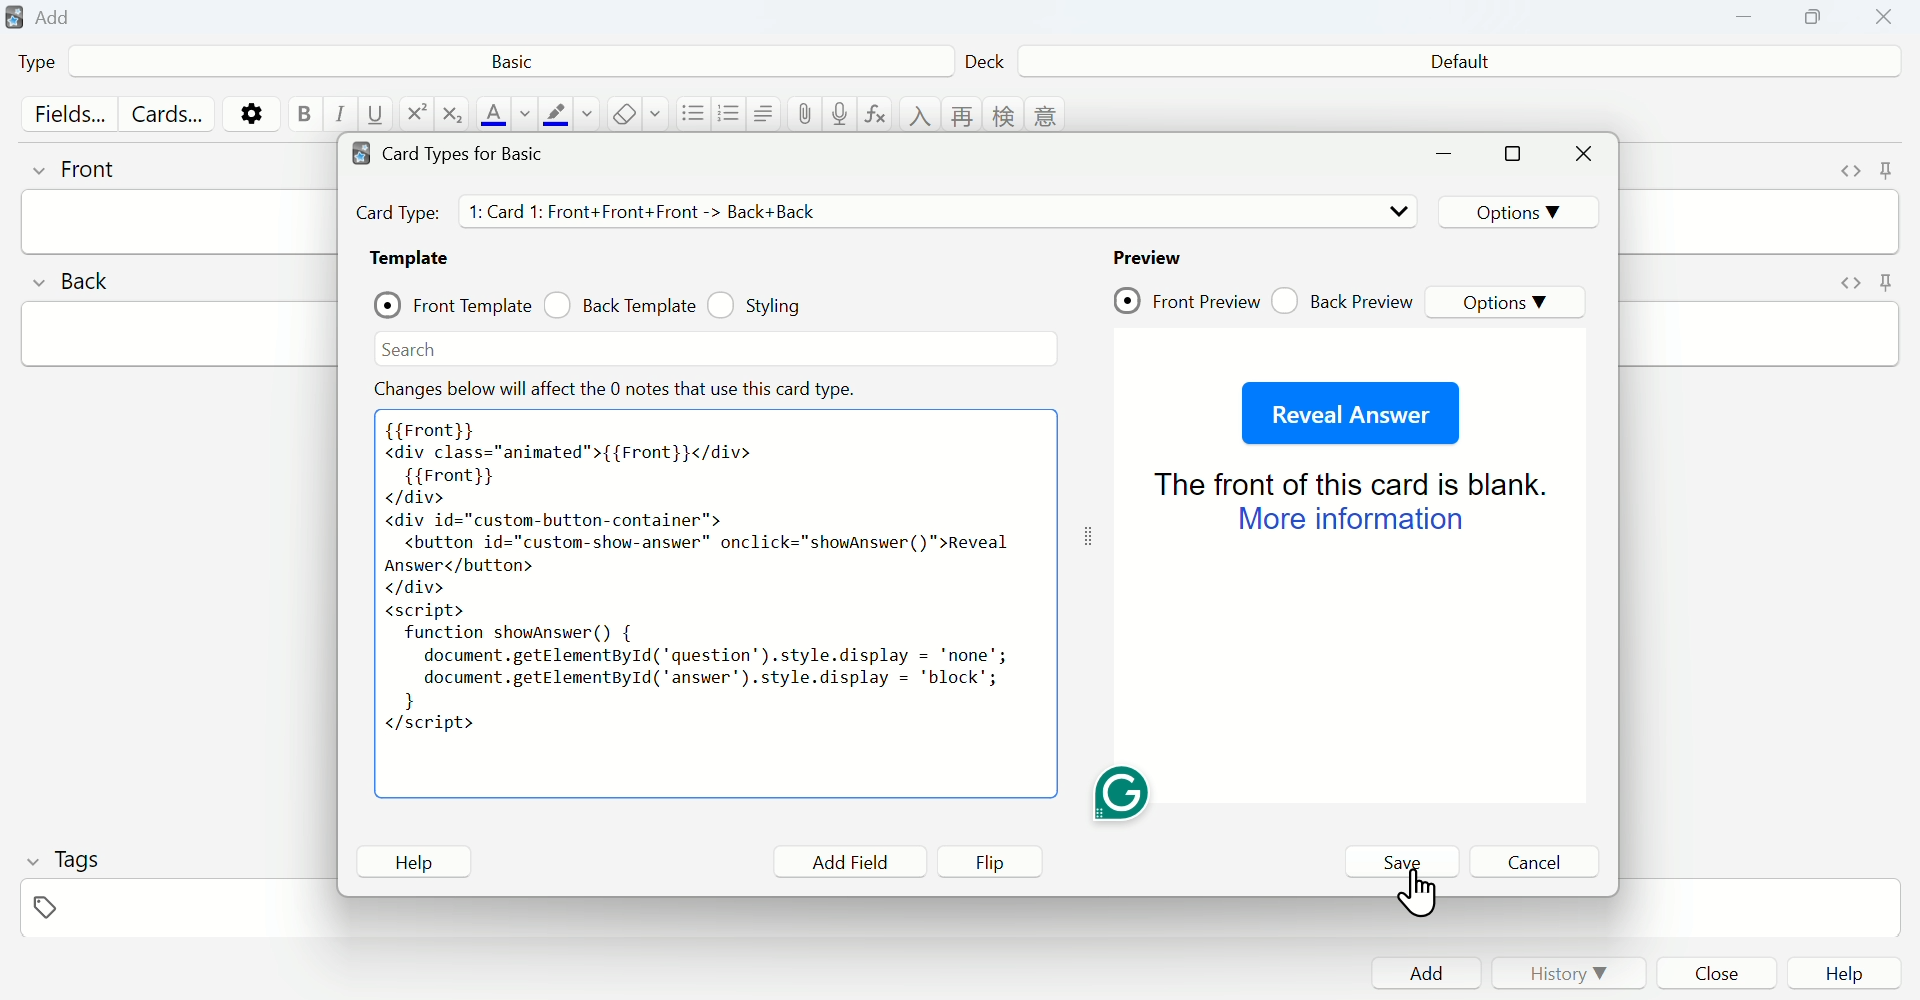 The image size is (1920, 1000). I want to click on underline text, so click(376, 114).